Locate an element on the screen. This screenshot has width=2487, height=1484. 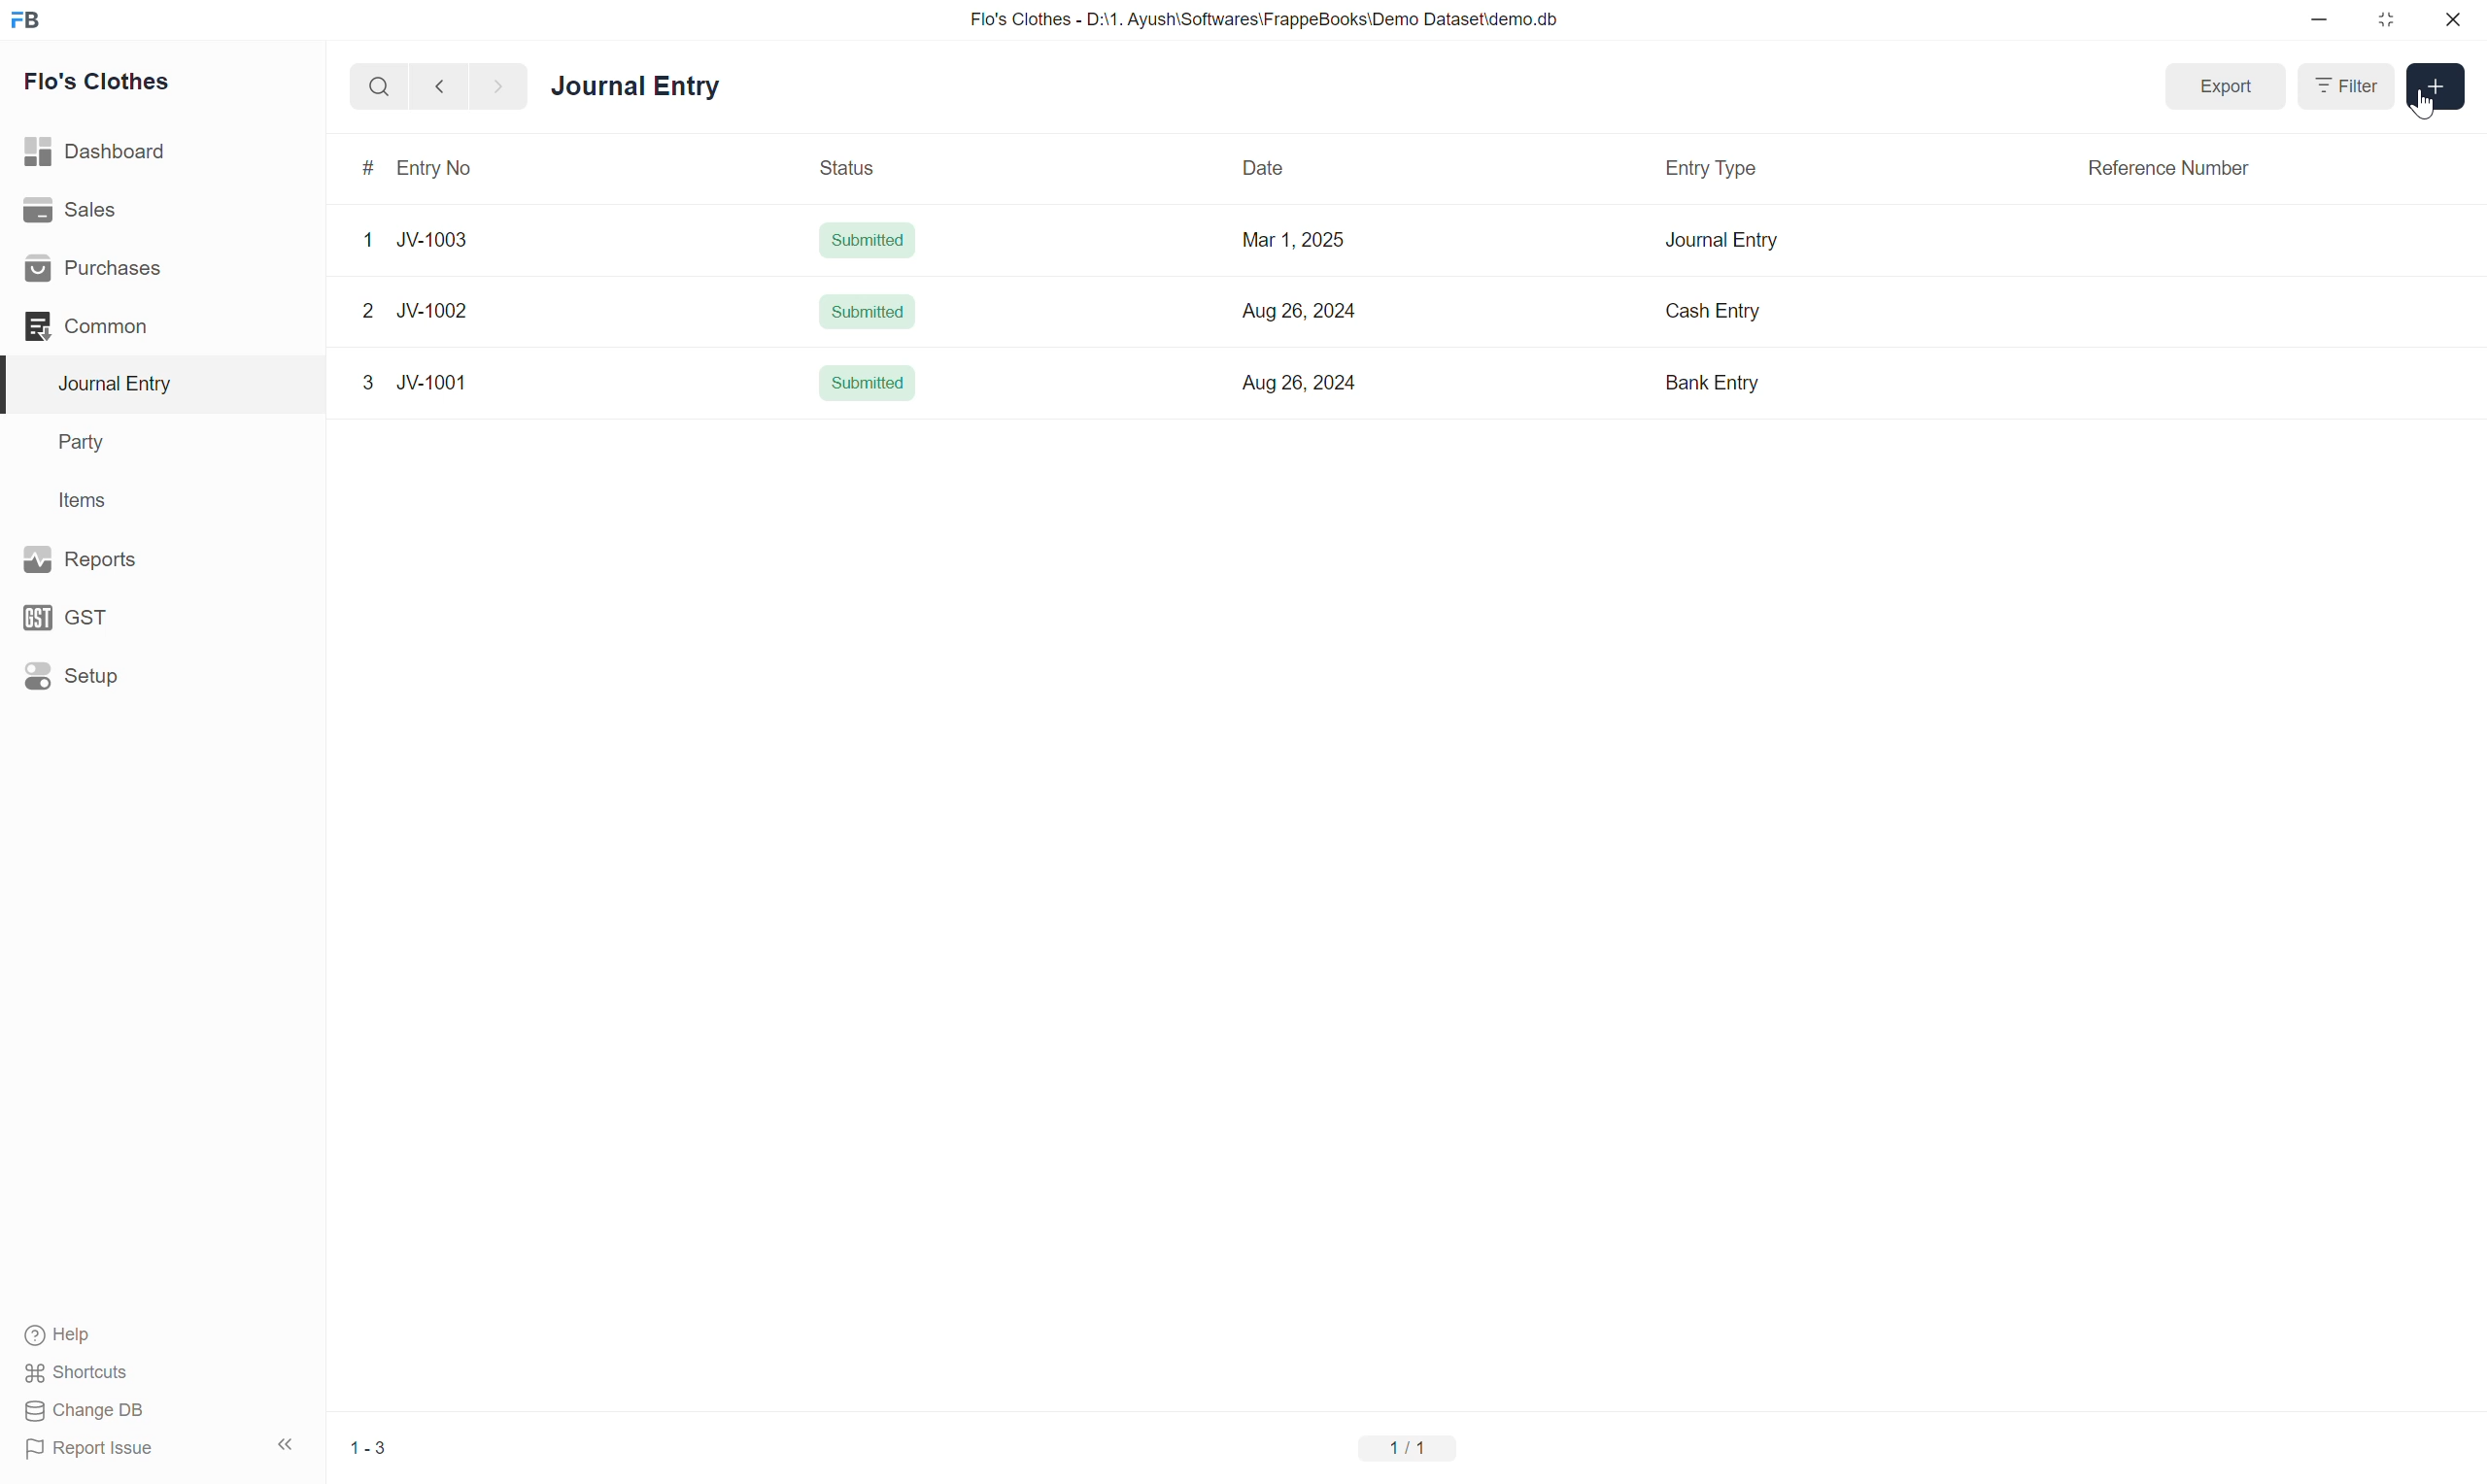
Reference Number is located at coordinates (2169, 169).